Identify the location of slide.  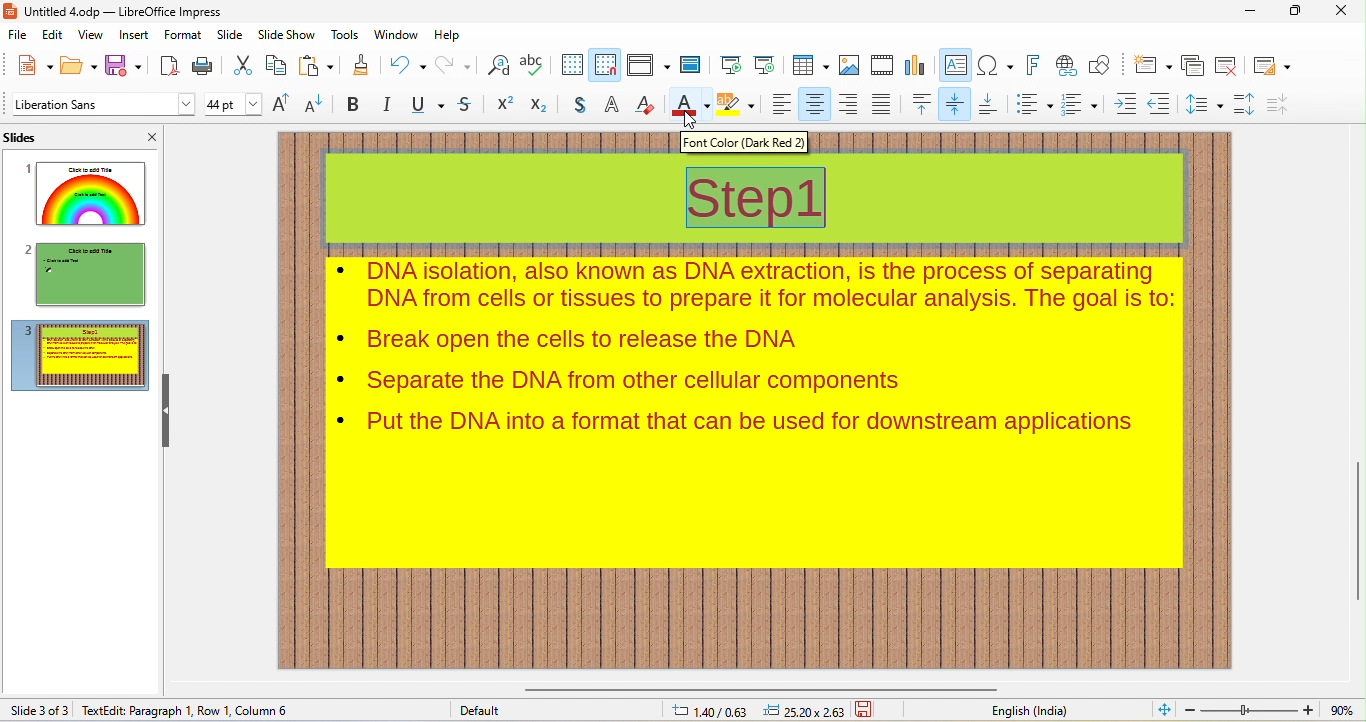
(230, 36).